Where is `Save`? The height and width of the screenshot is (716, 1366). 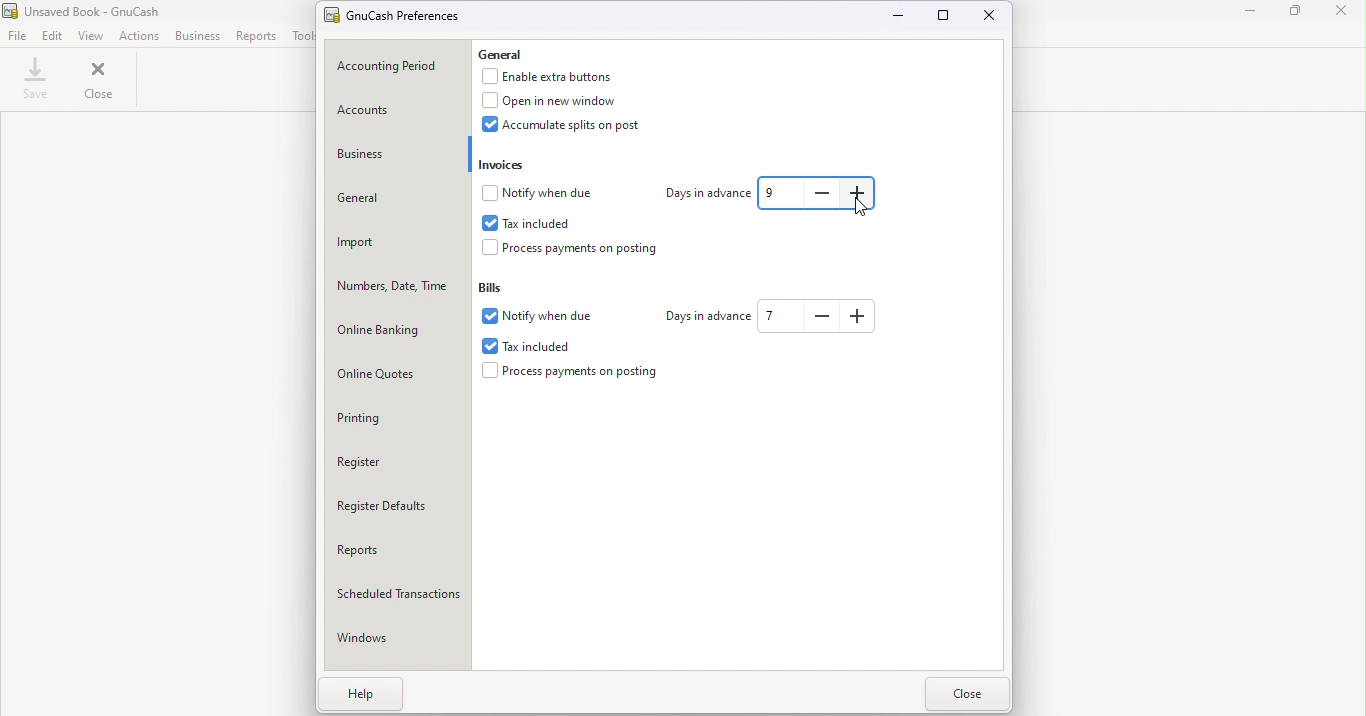 Save is located at coordinates (33, 82).